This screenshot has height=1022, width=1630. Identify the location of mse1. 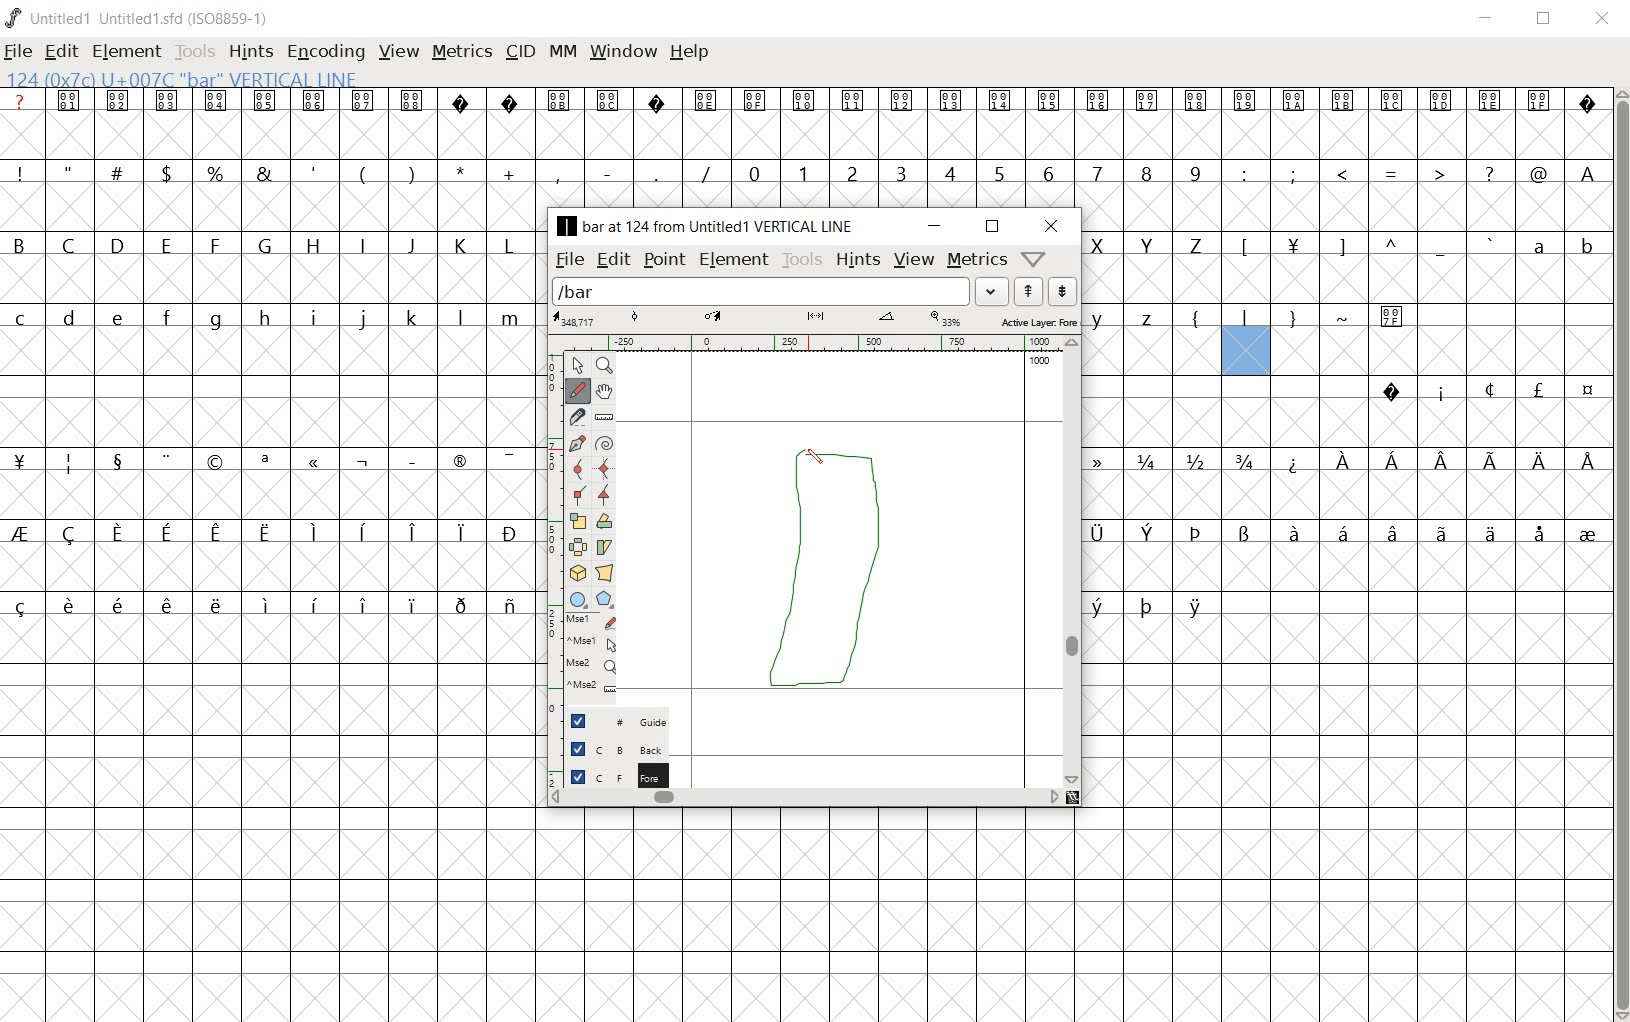
(588, 643).